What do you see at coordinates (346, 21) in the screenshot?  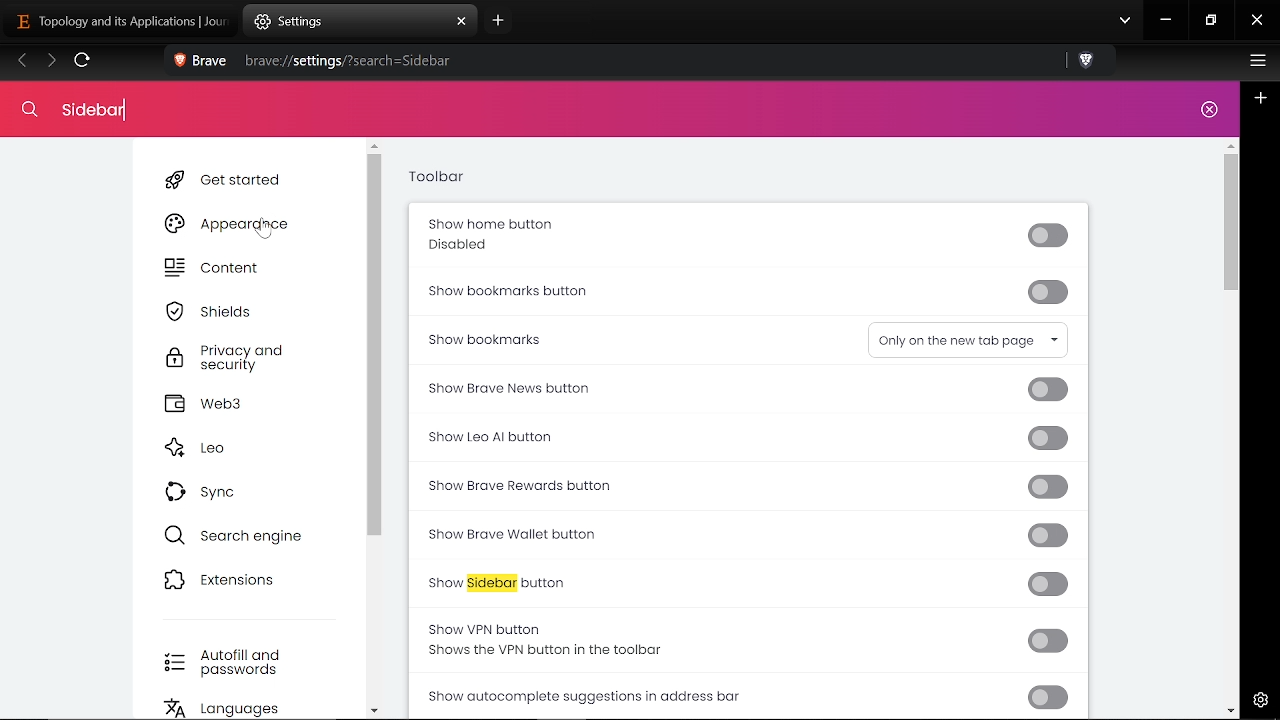 I see `Settings tab` at bounding box center [346, 21].